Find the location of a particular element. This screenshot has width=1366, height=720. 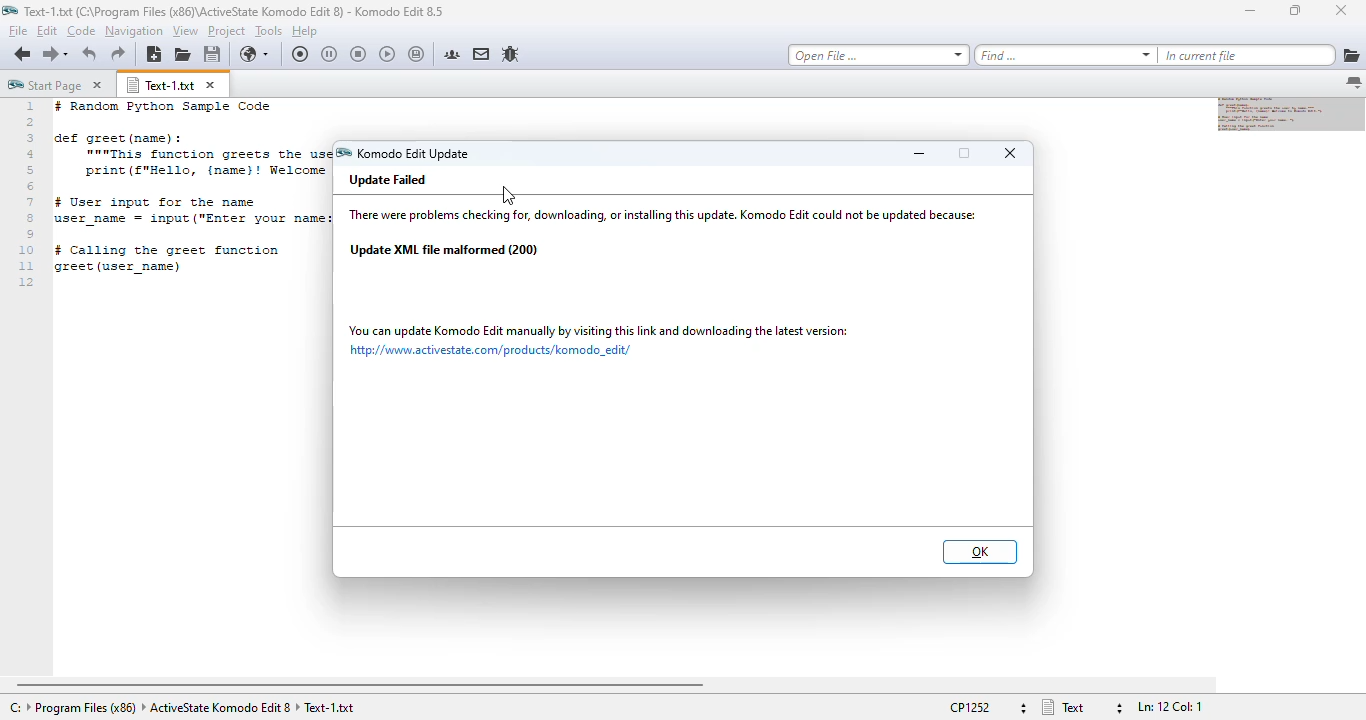

line numbers is located at coordinates (28, 195).